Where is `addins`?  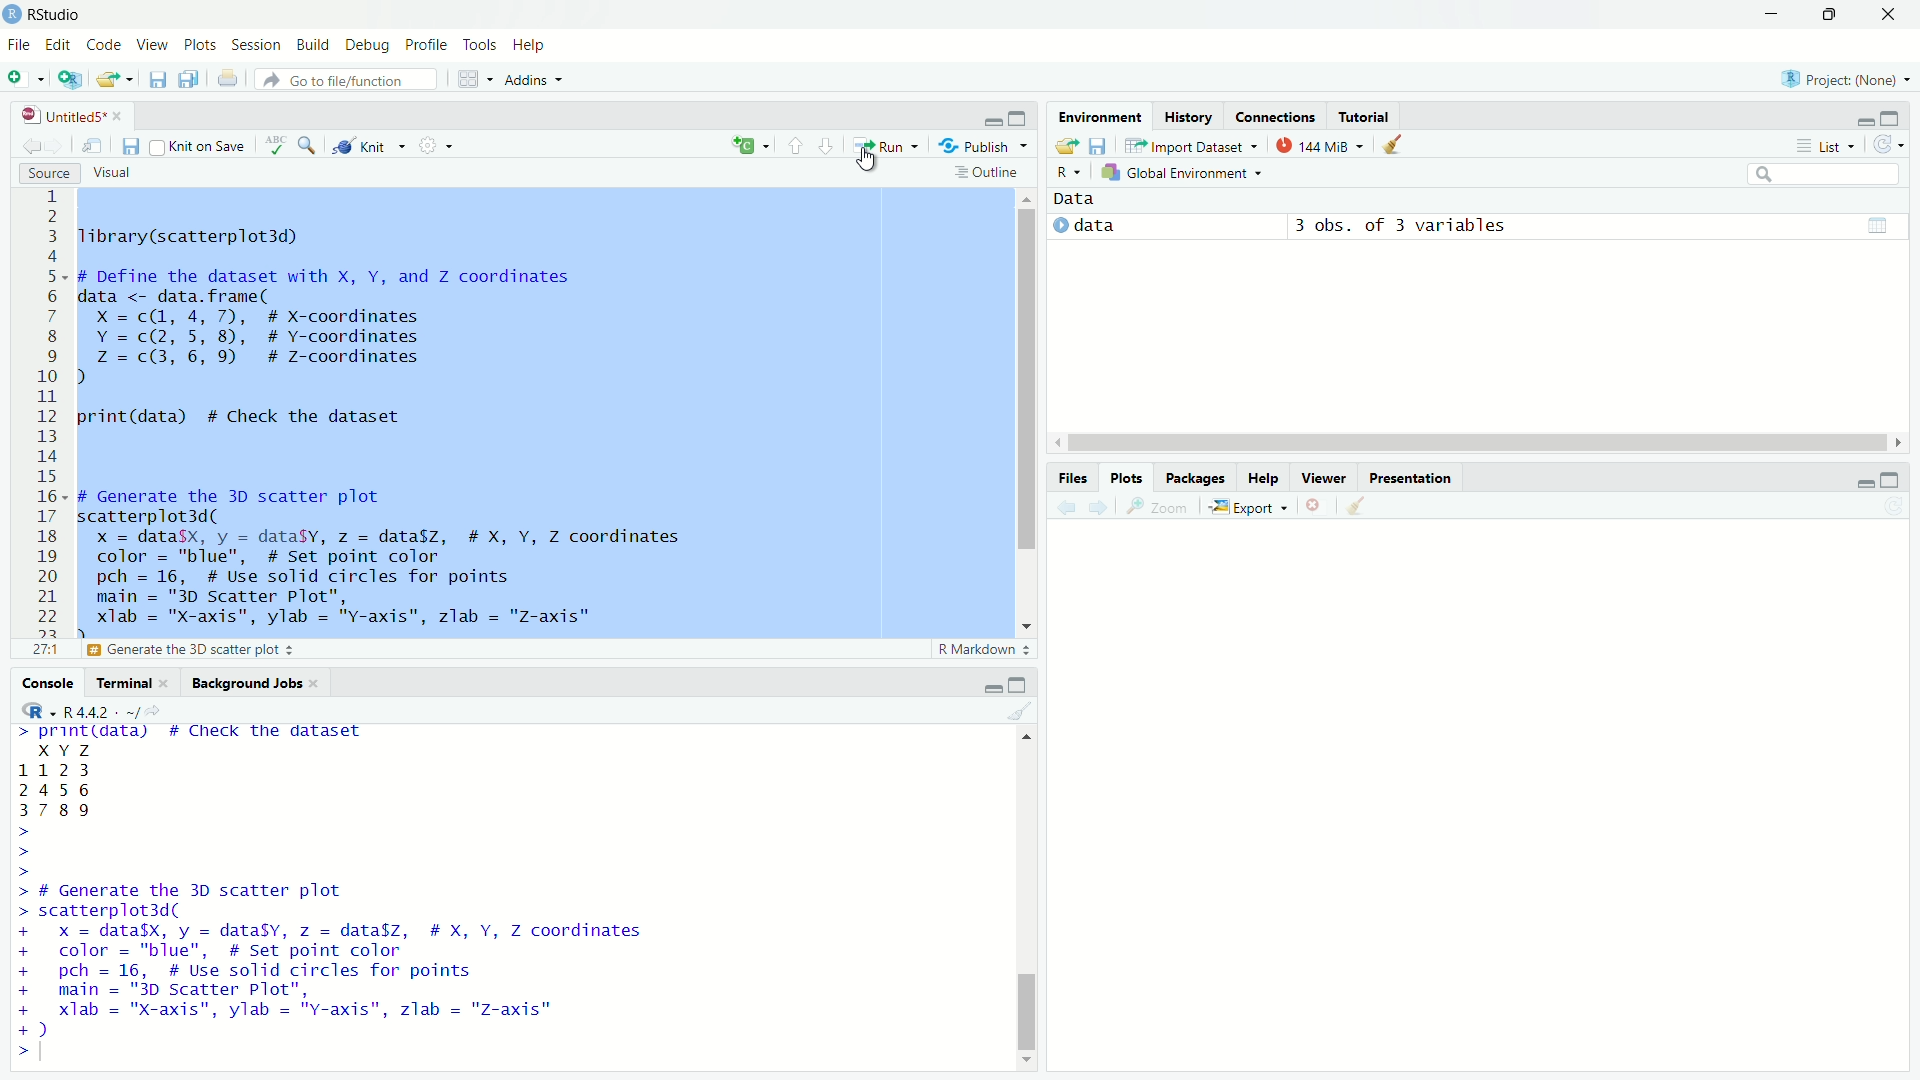
addins is located at coordinates (540, 81).